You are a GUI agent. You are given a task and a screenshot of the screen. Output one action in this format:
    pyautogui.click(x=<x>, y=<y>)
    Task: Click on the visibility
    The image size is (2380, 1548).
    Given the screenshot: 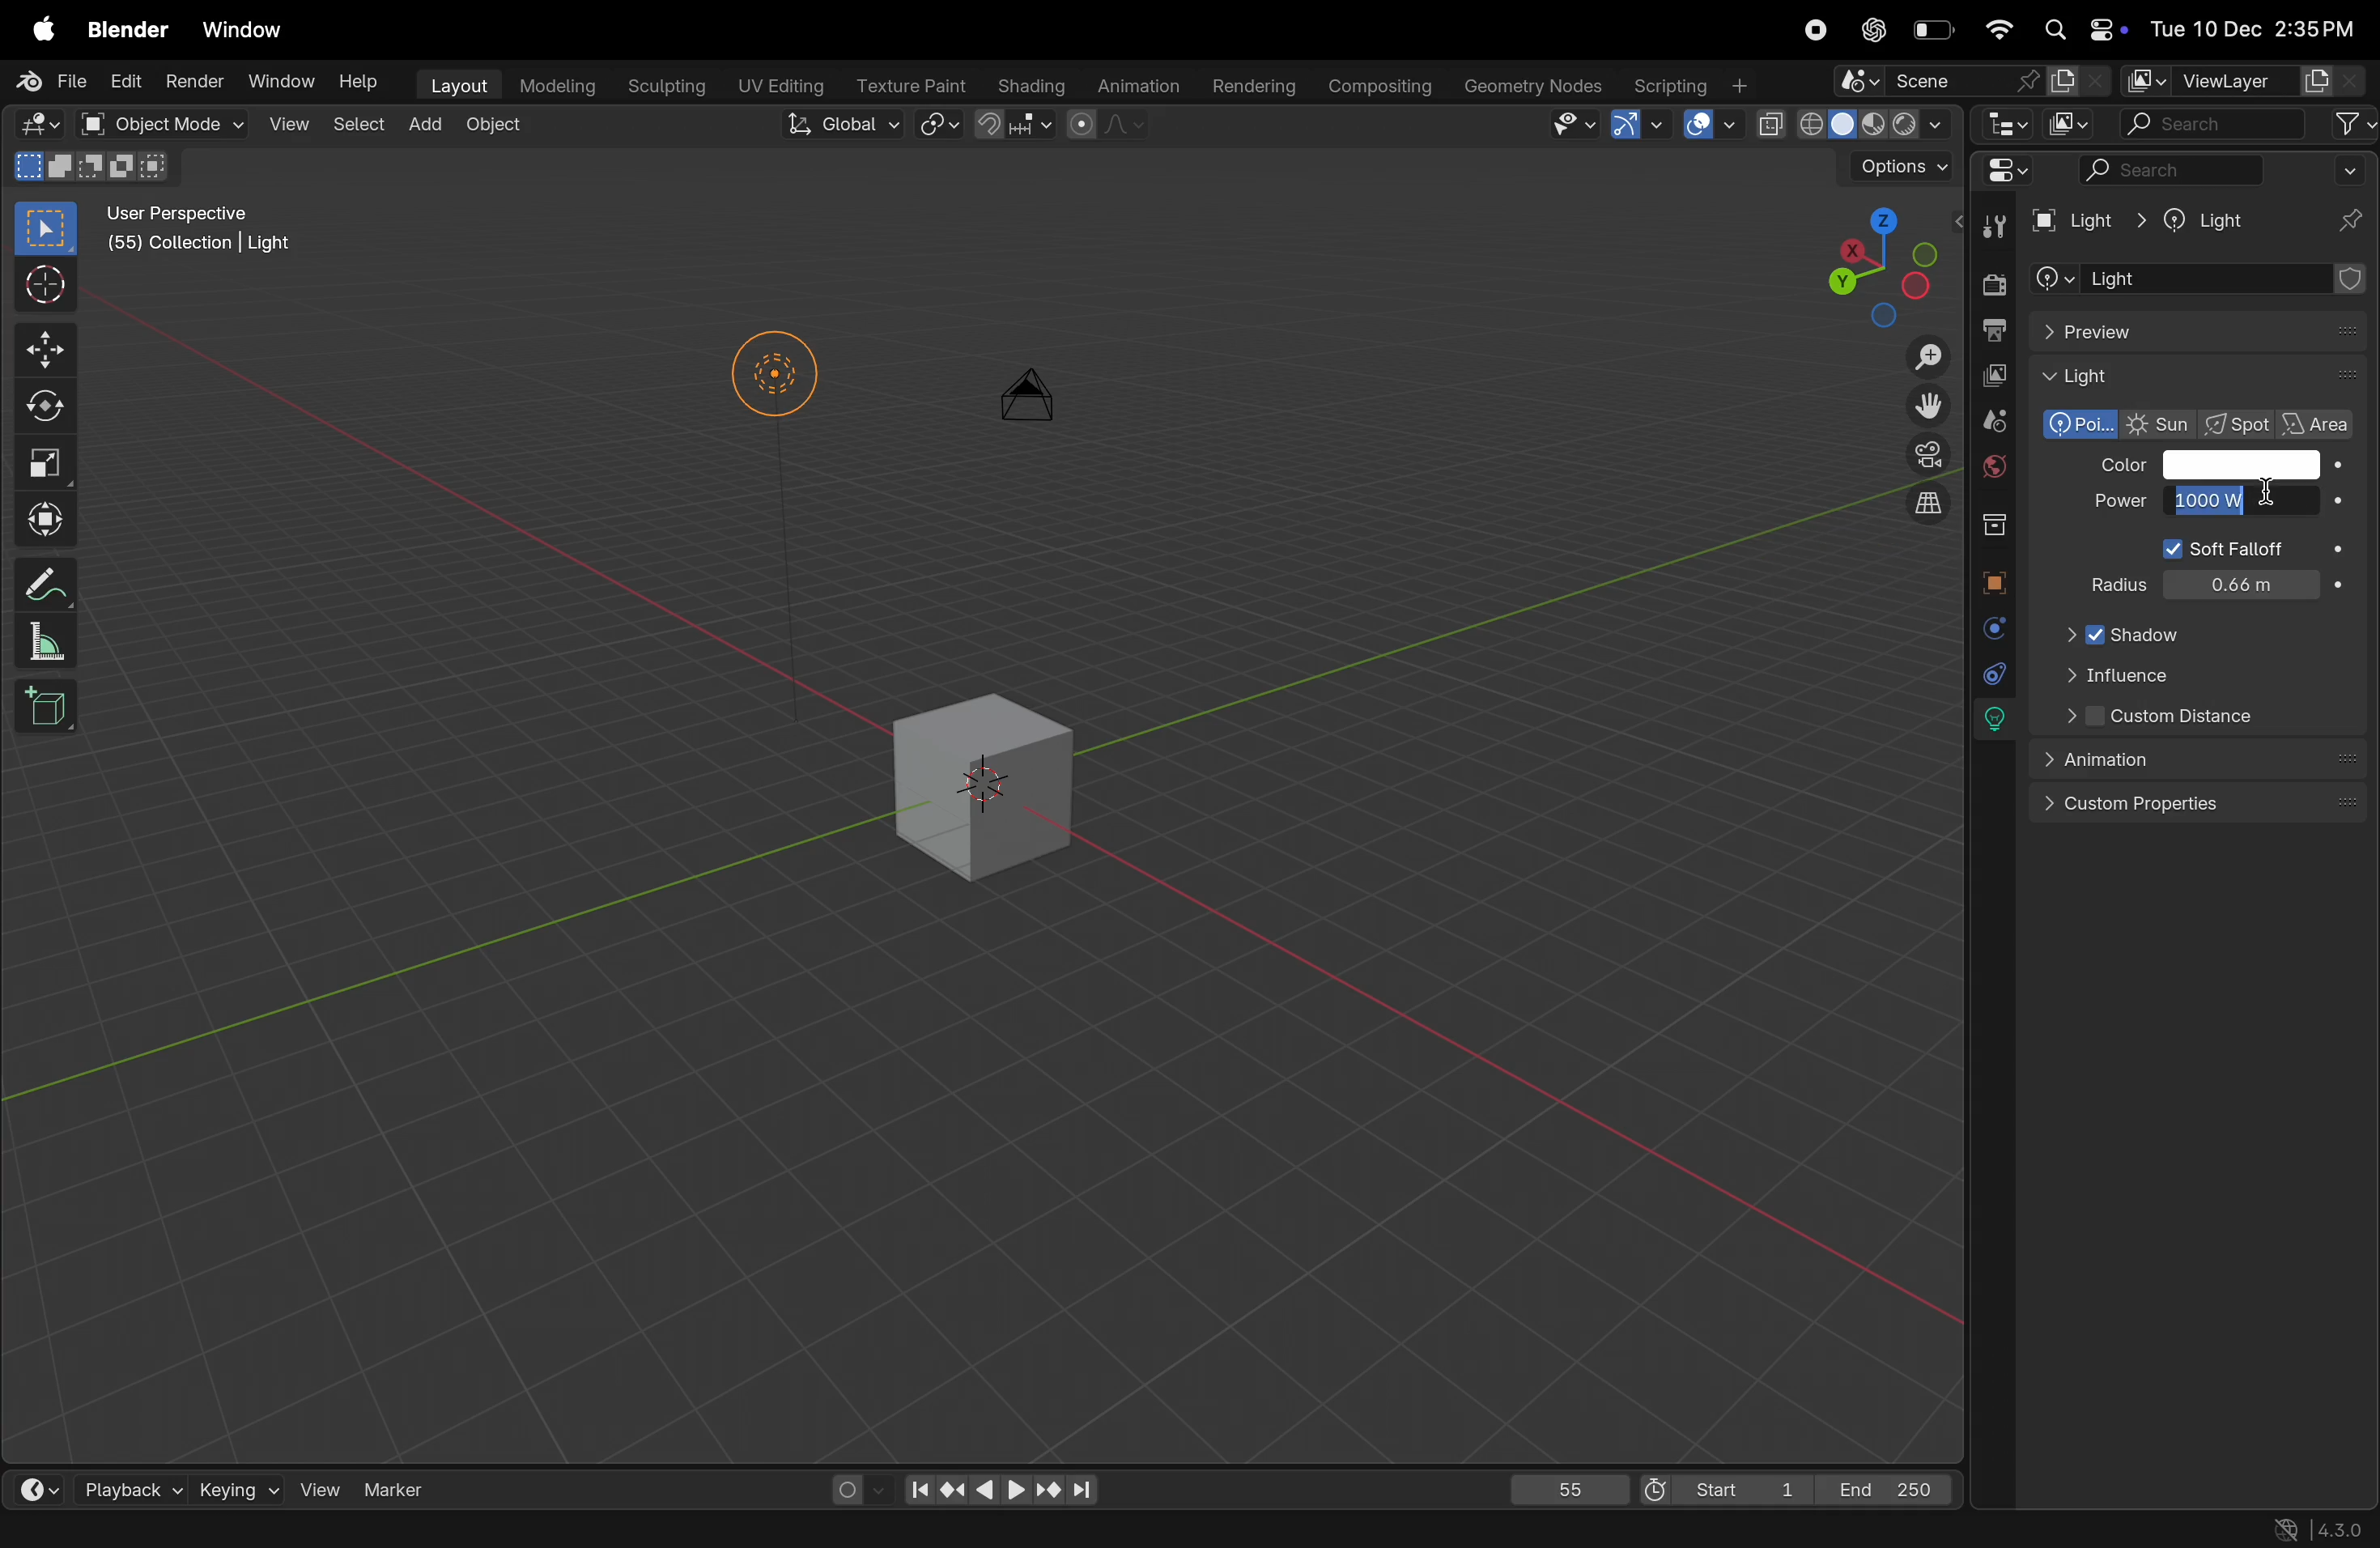 What is the action you would take?
    pyautogui.click(x=1567, y=125)
    